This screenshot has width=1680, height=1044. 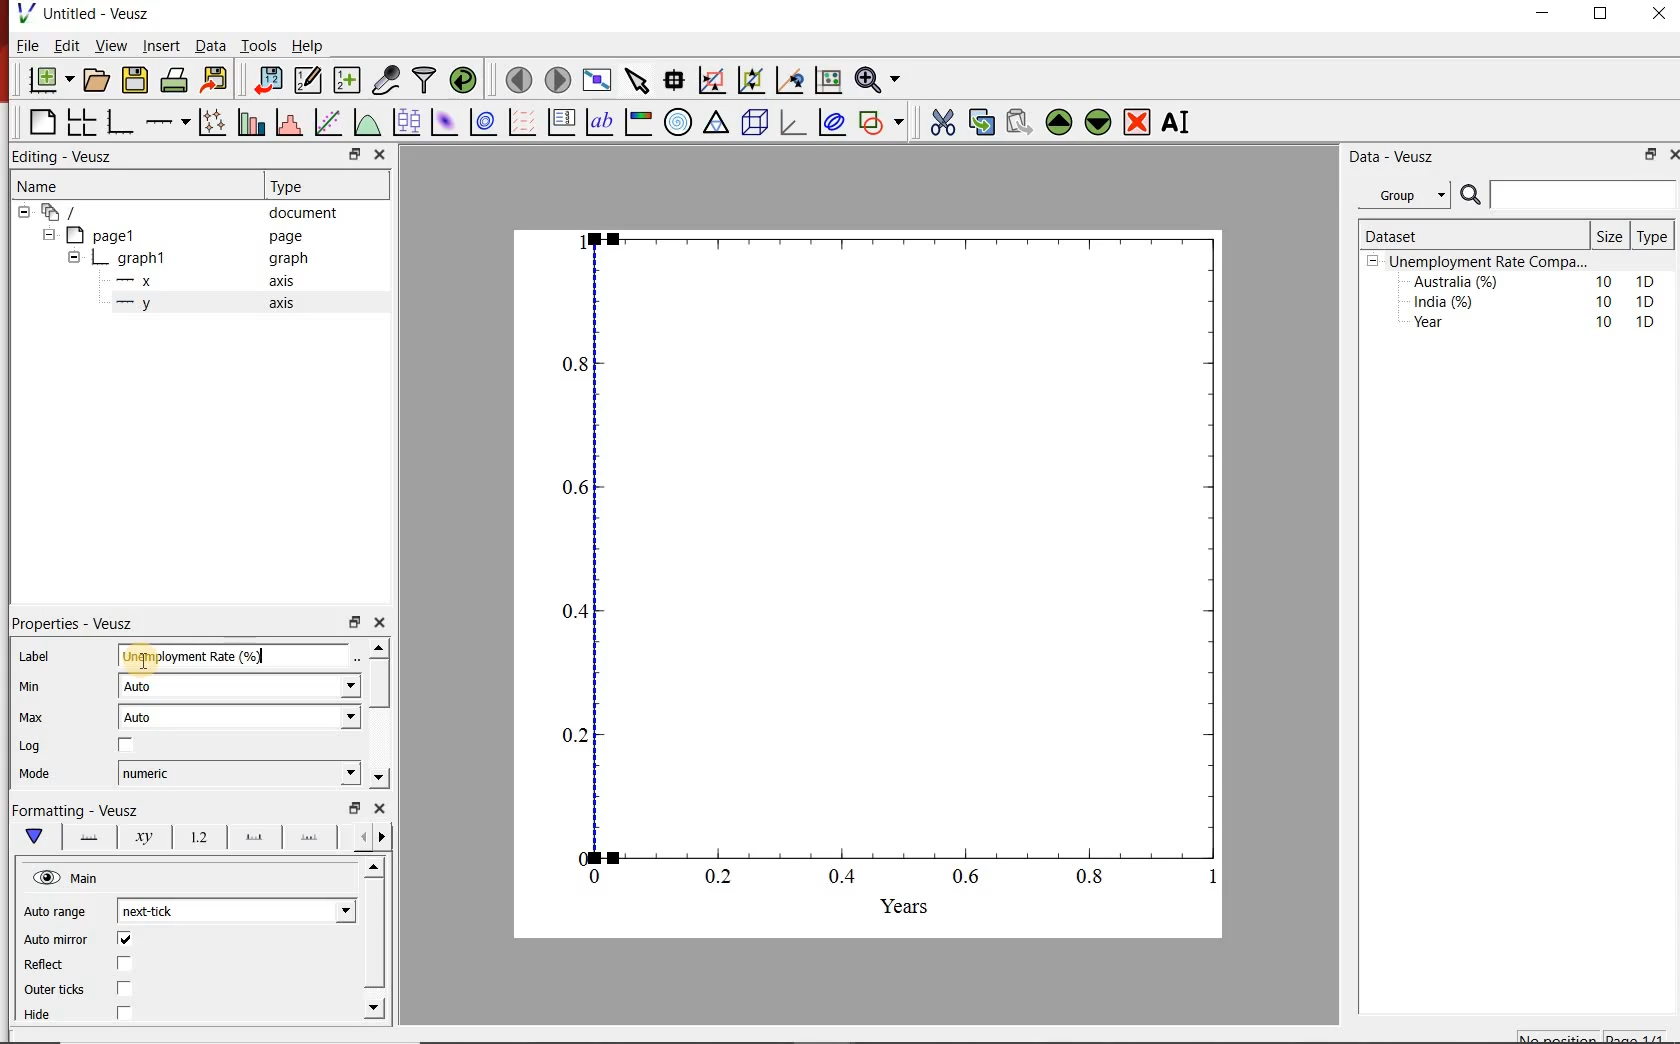 I want to click on Outer ticks, so click(x=55, y=990).